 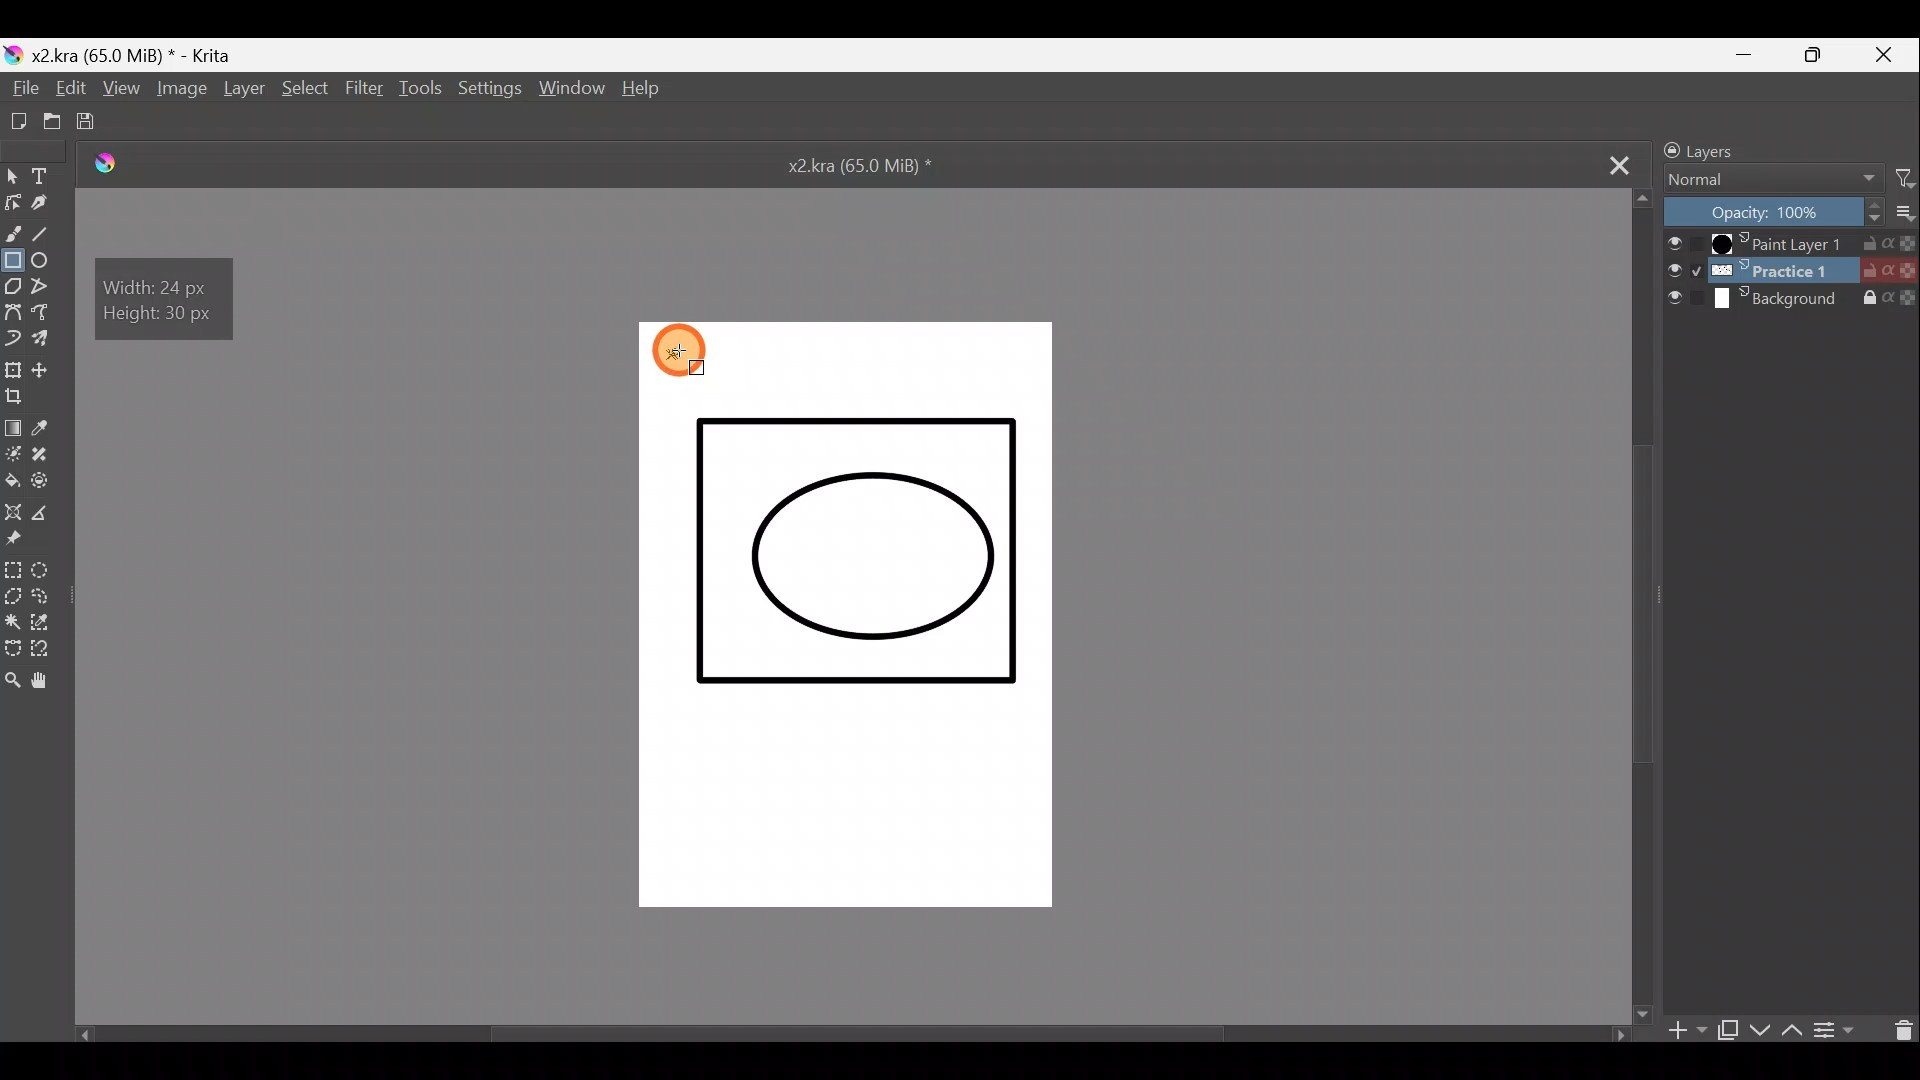 I want to click on Dynamic brush tool, so click(x=13, y=339).